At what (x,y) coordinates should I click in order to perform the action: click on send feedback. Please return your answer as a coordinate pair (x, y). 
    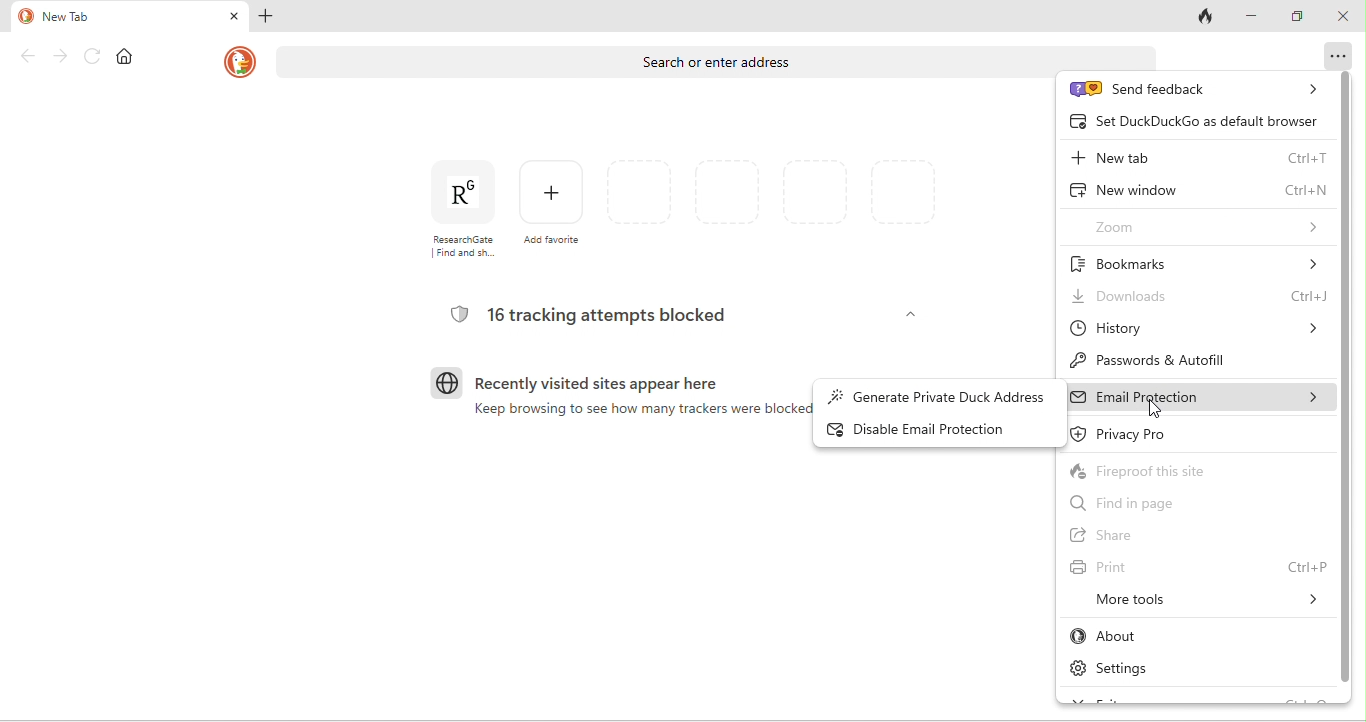
    Looking at the image, I should click on (1198, 90).